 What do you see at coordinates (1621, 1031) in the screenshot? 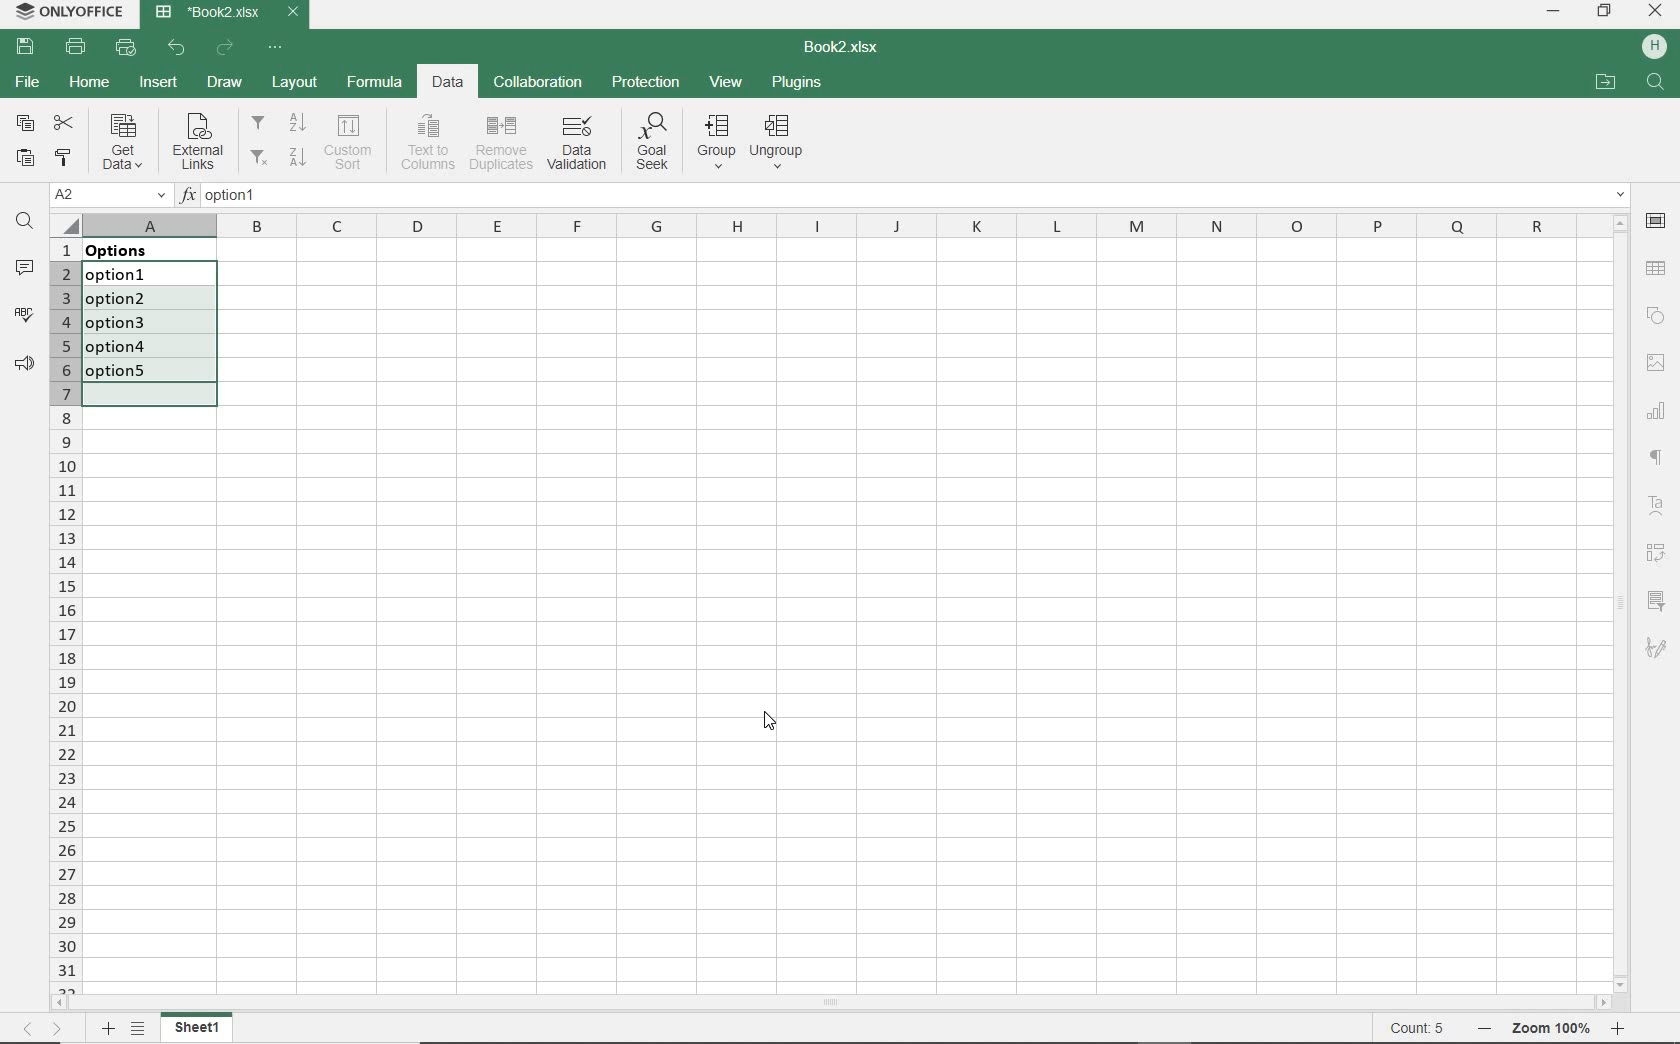
I see `Zoom in` at bounding box center [1621, 1031].